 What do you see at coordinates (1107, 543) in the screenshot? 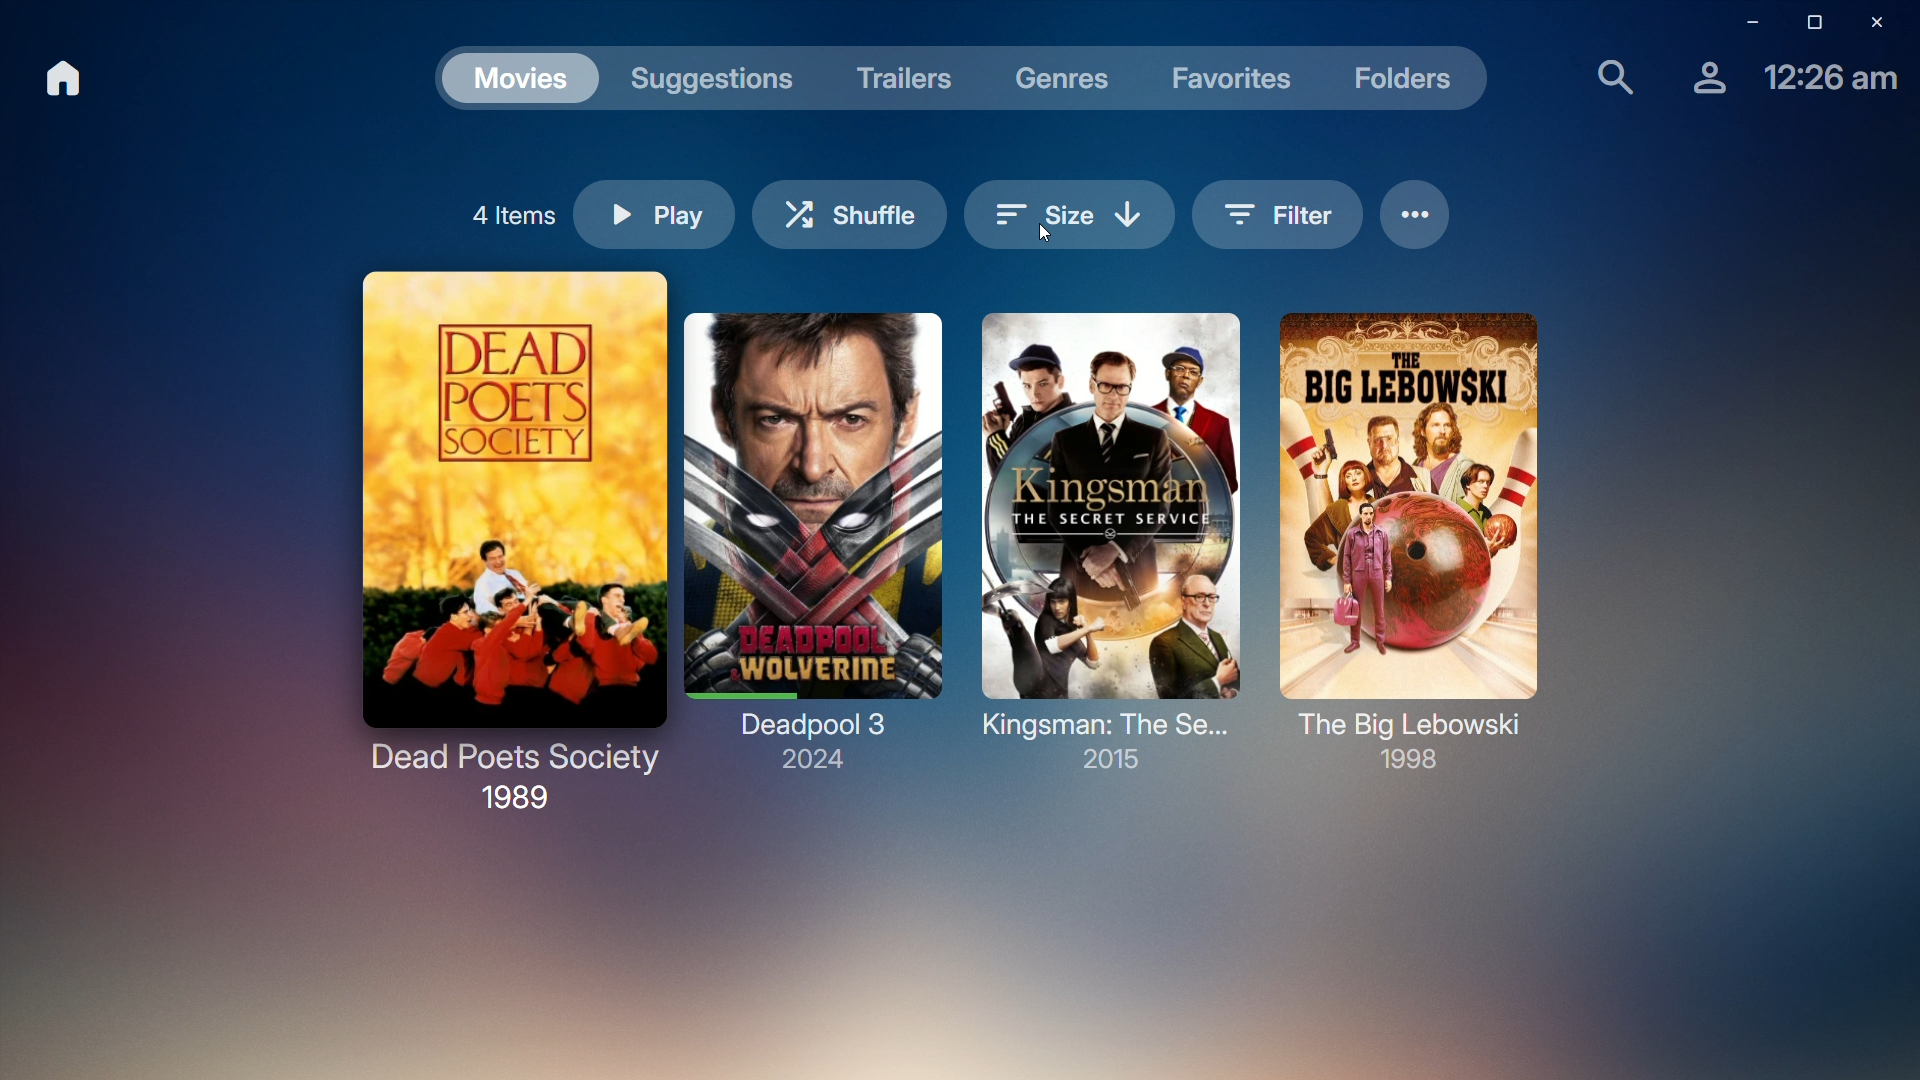
I see `Kingsman` at bounding box center [1107, 543].